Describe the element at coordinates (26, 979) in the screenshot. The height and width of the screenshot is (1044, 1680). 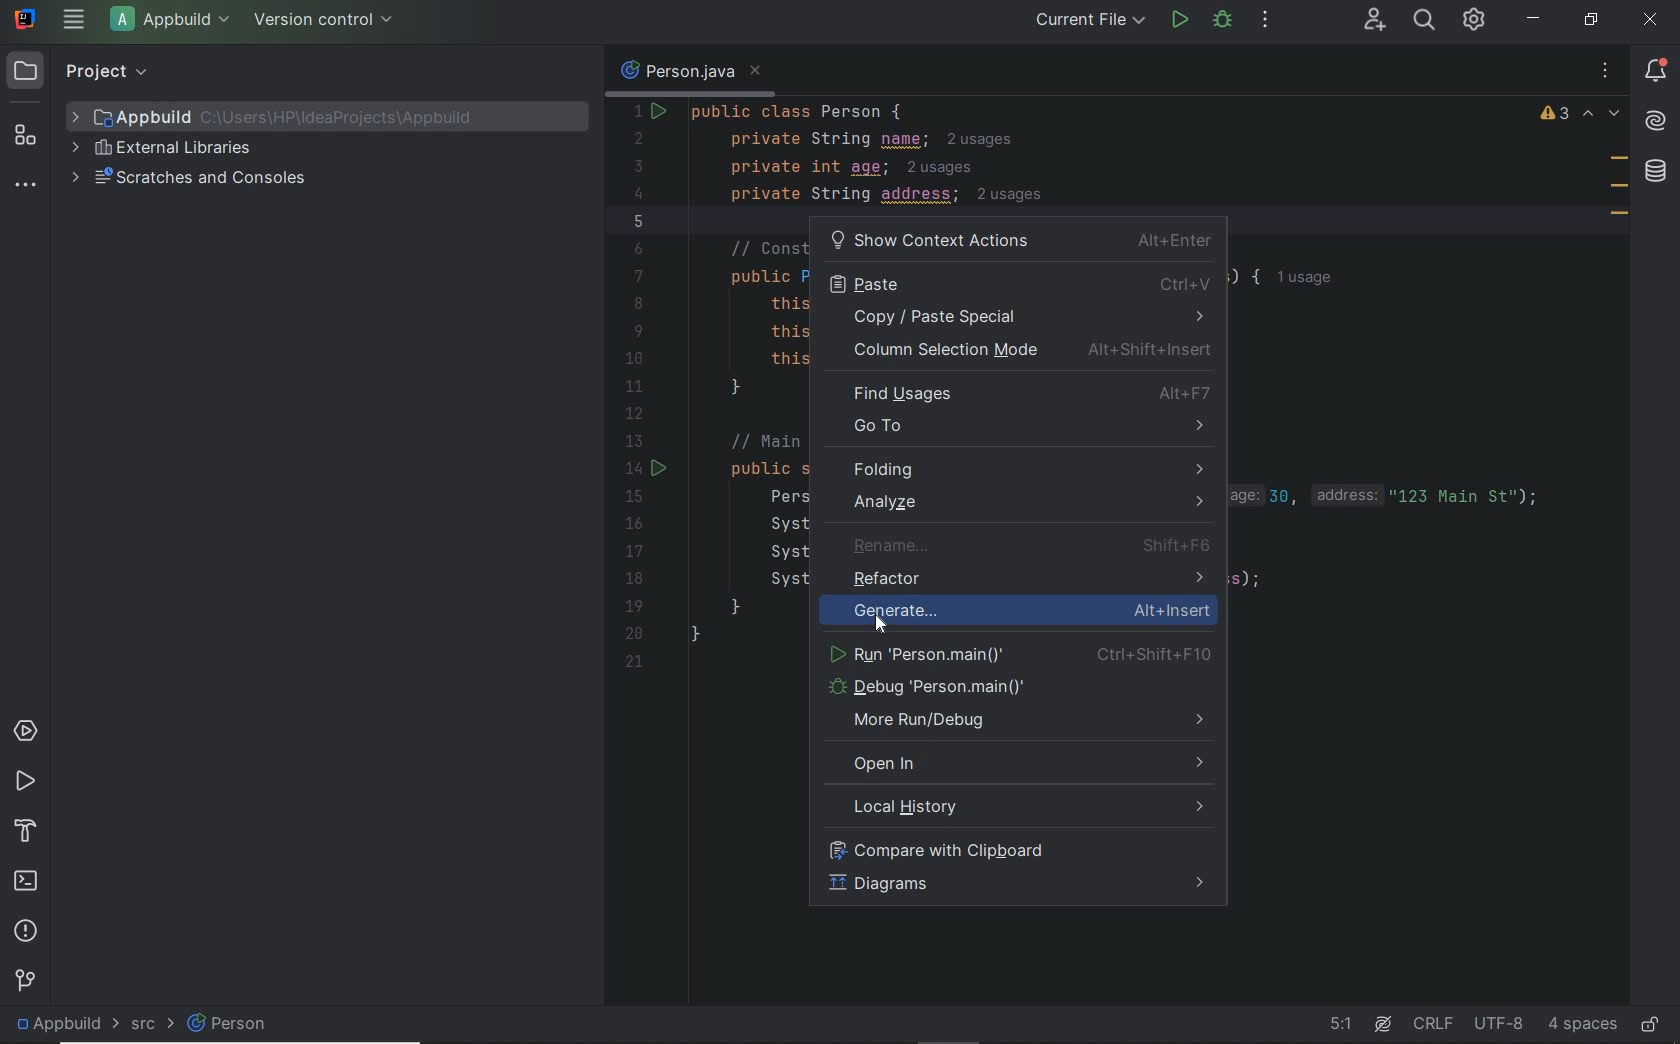
I see `version control` at that location.